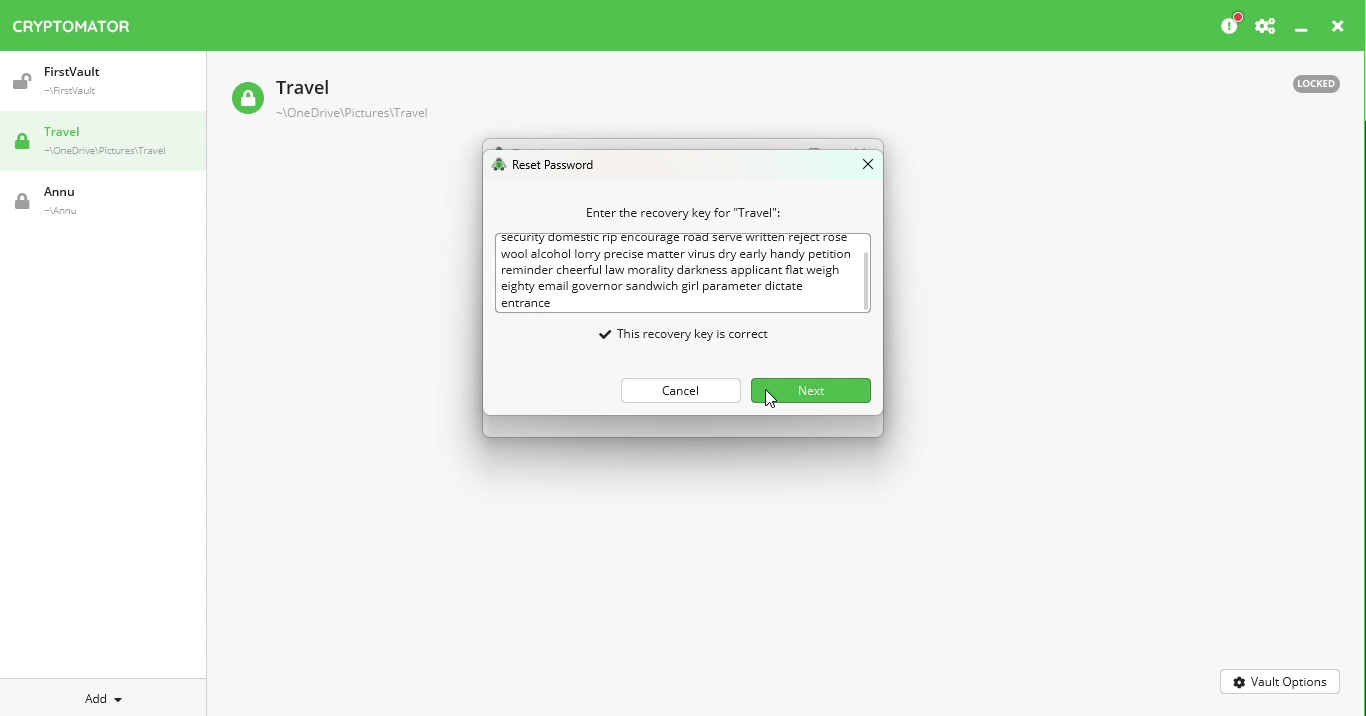  I want to click on Cursor, so click(769, 401).